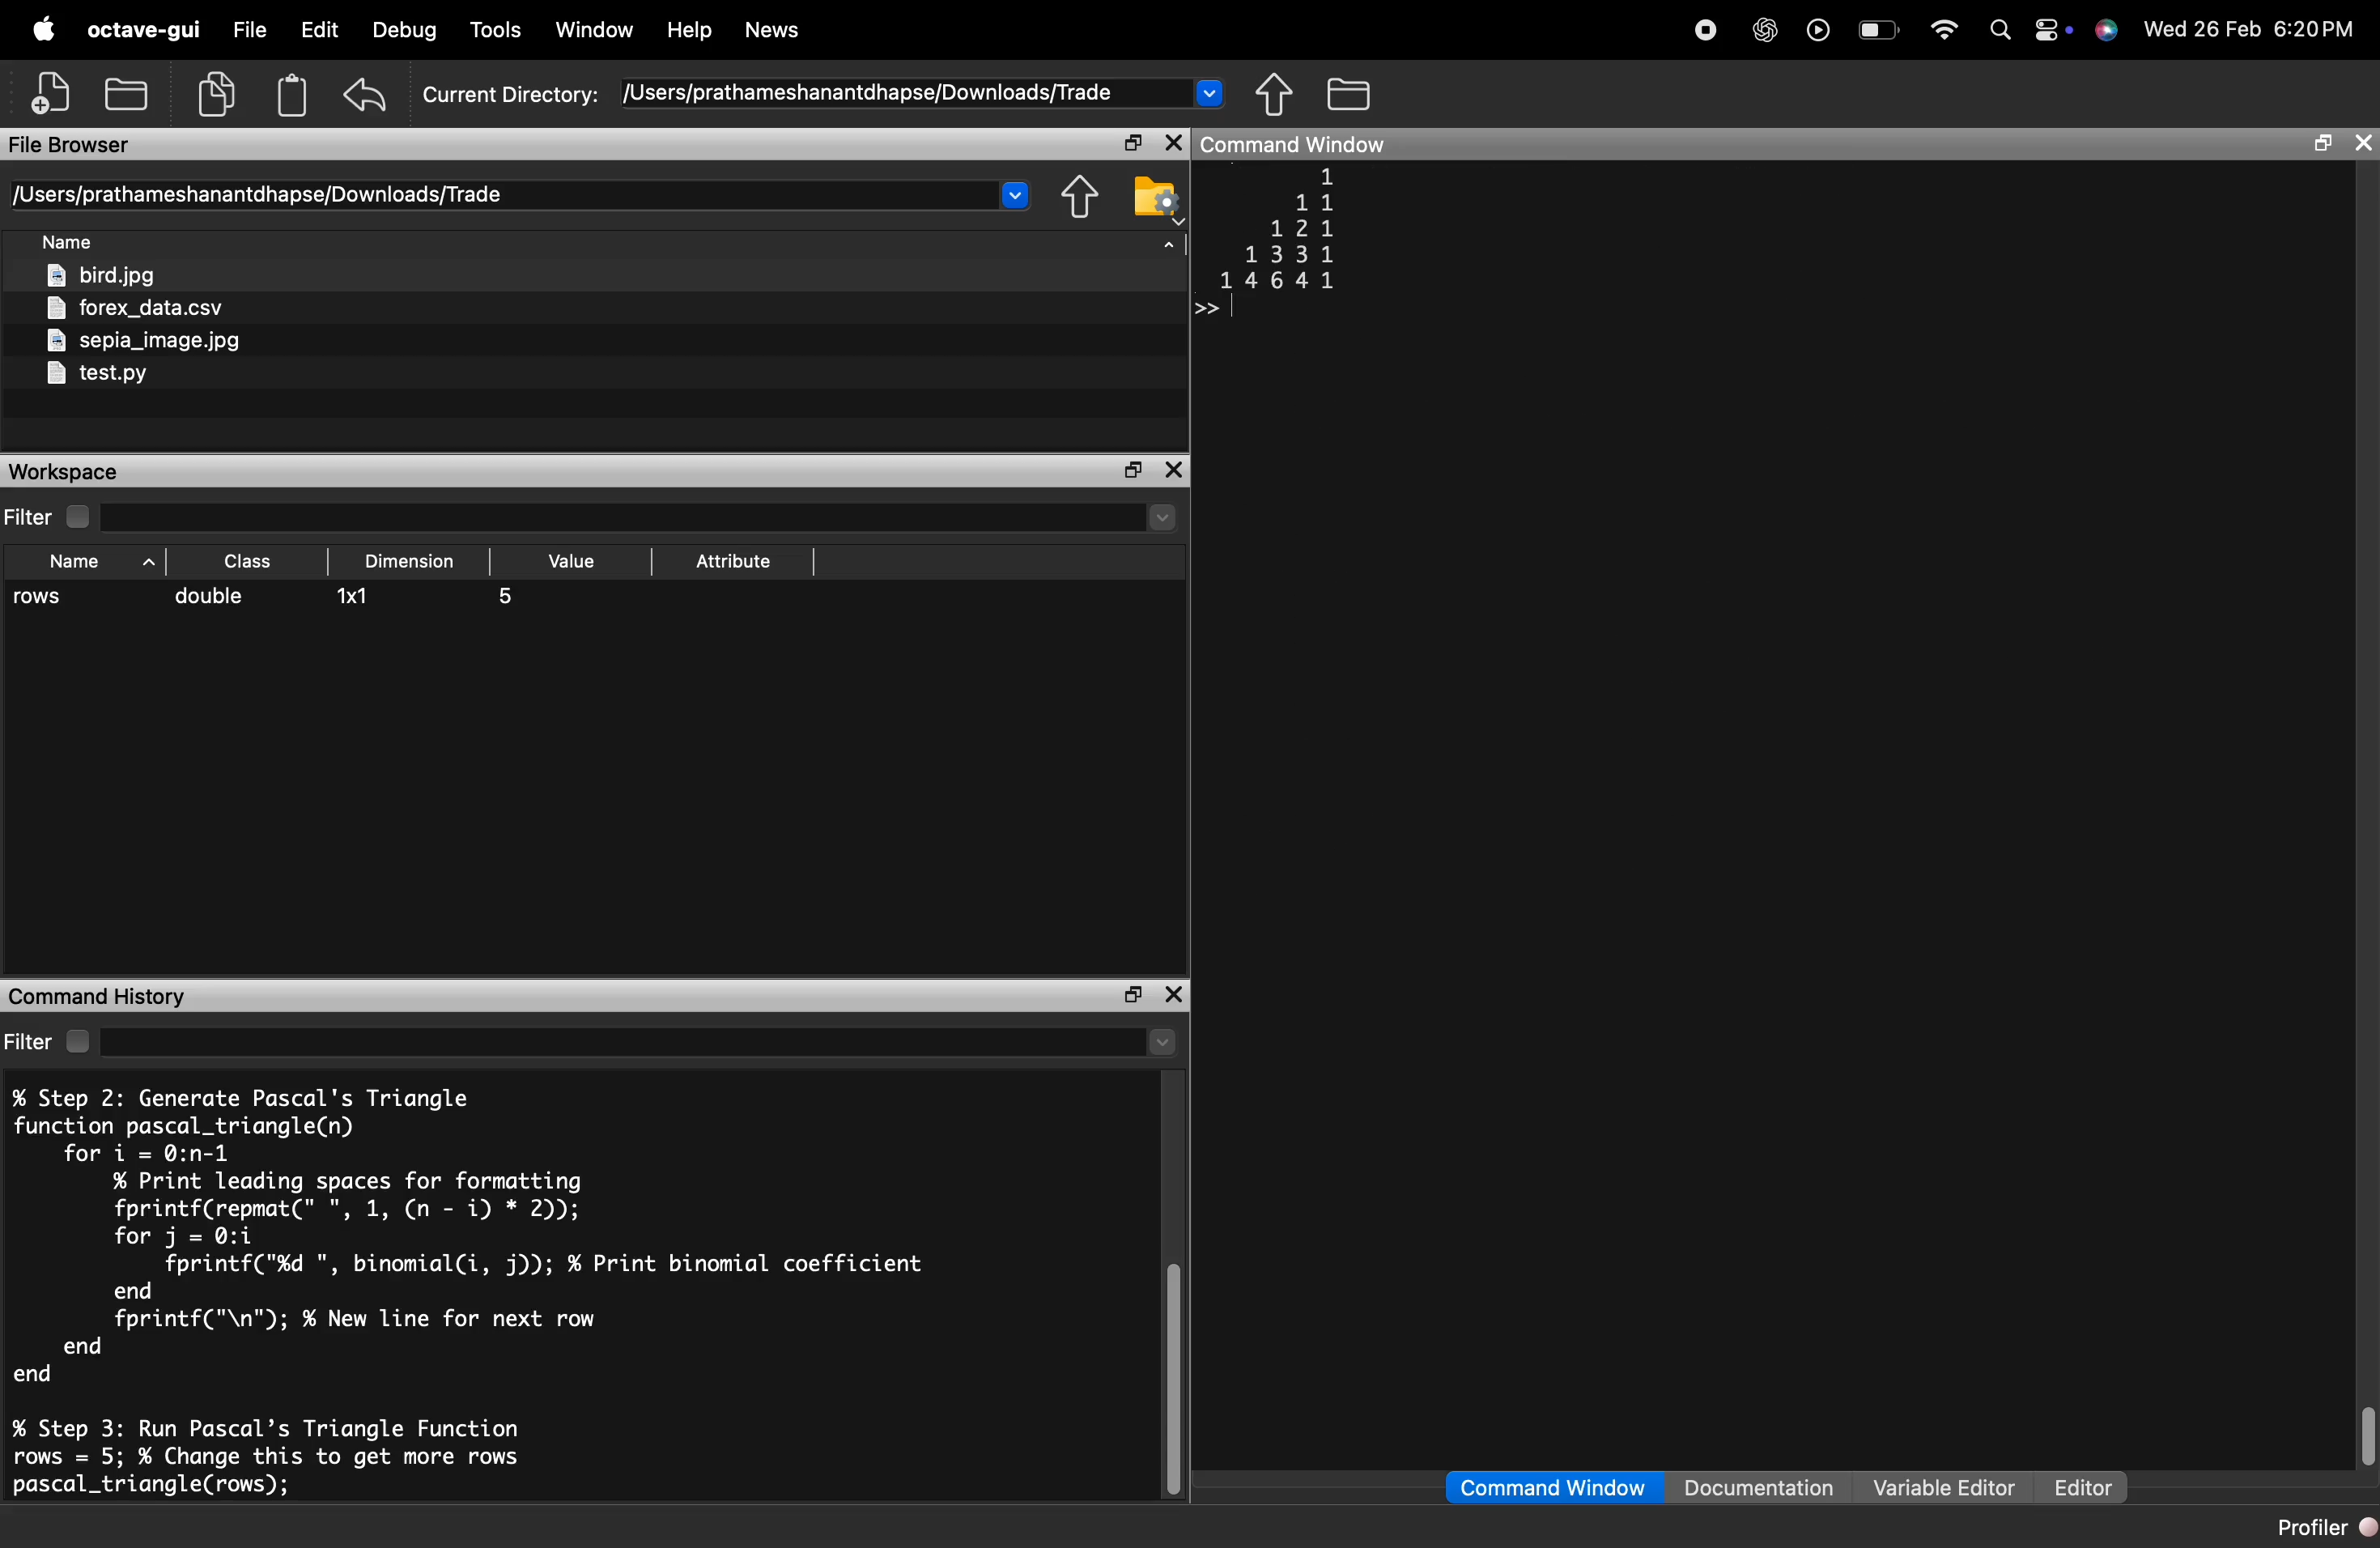  I want to click on Variable Editor, so click(1947, 1486).